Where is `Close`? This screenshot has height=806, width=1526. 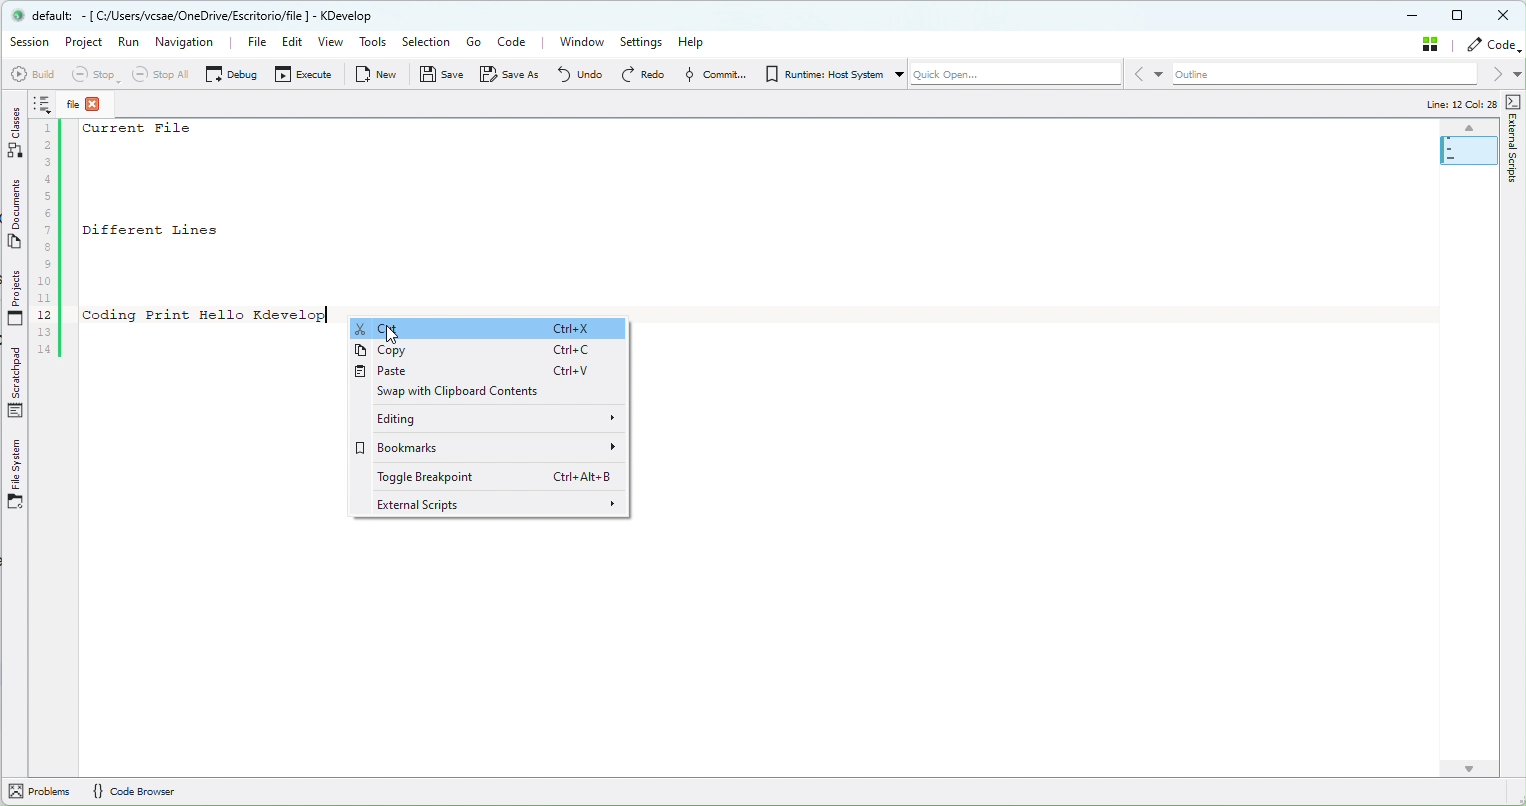 Close is located at coordinates (1505, 16).